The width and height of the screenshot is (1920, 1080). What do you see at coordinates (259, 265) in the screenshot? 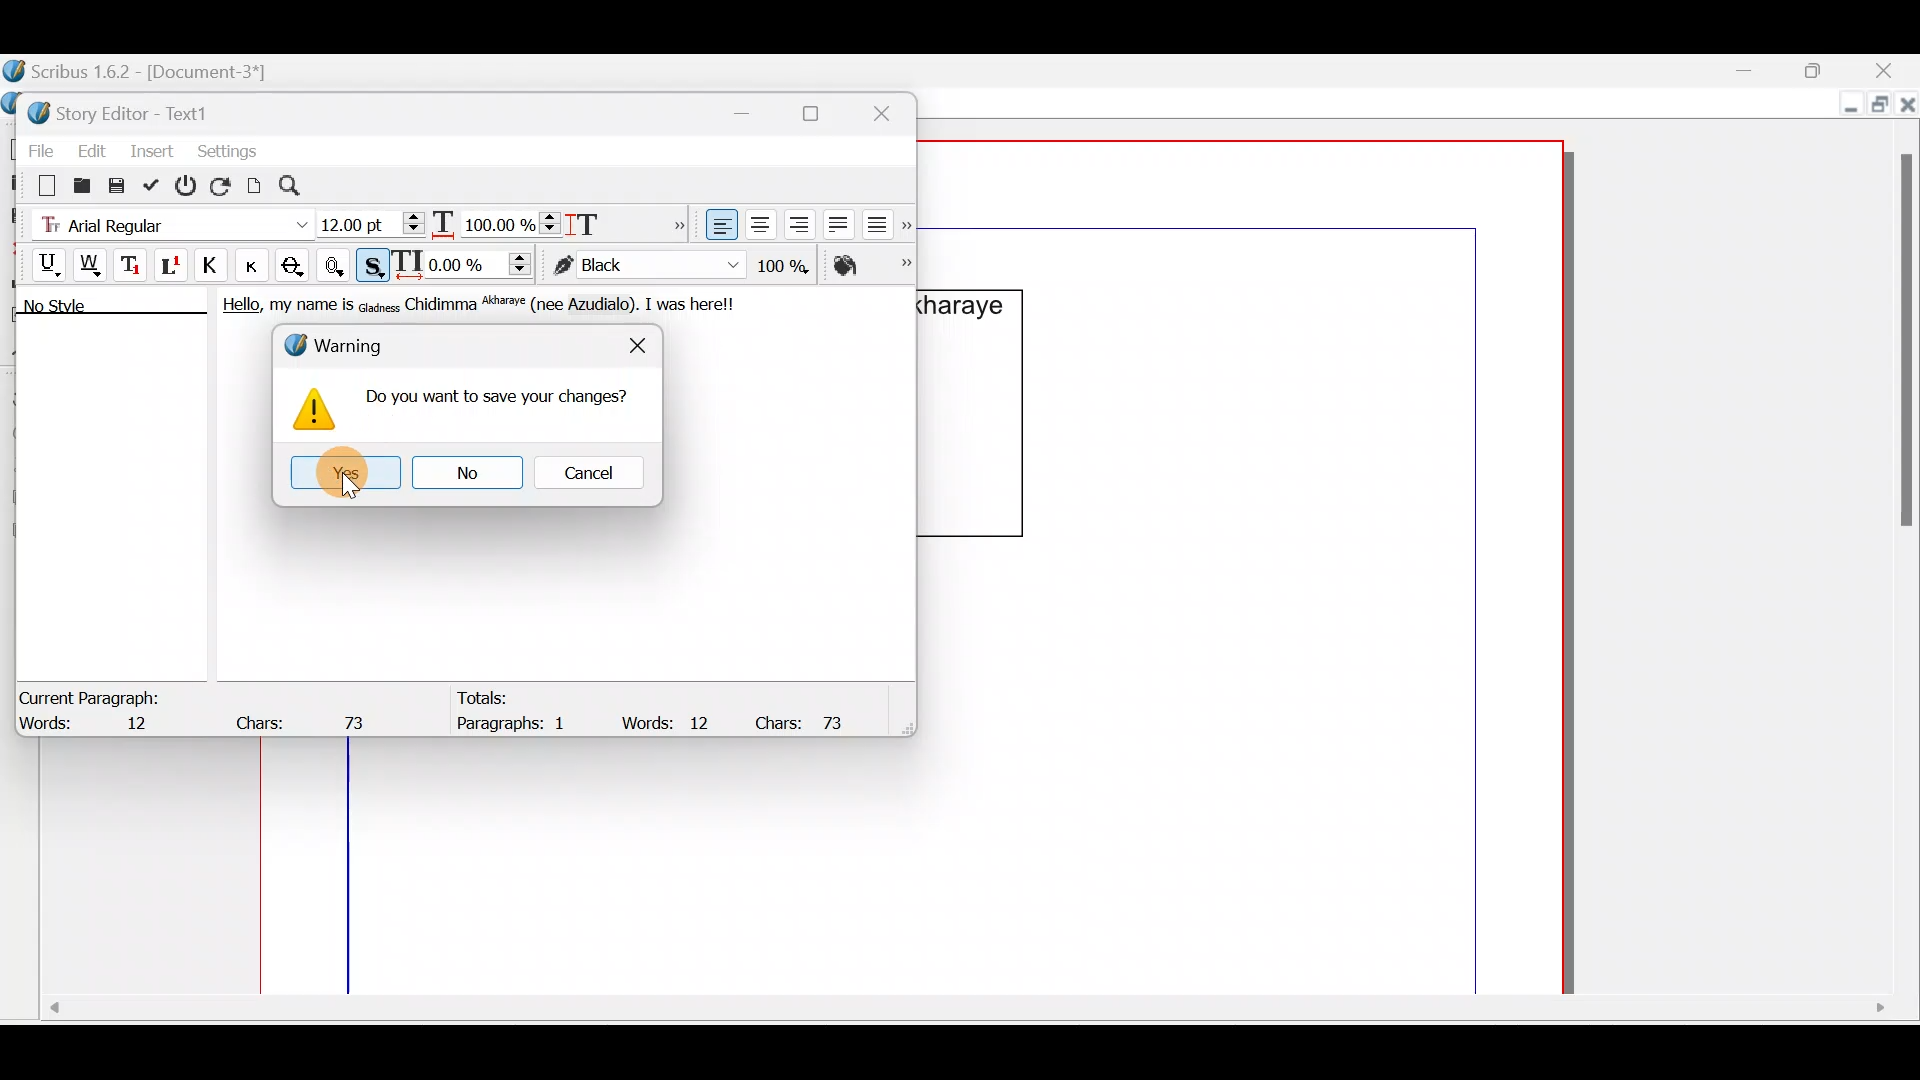
I see `` at bounding box center [259, 265].